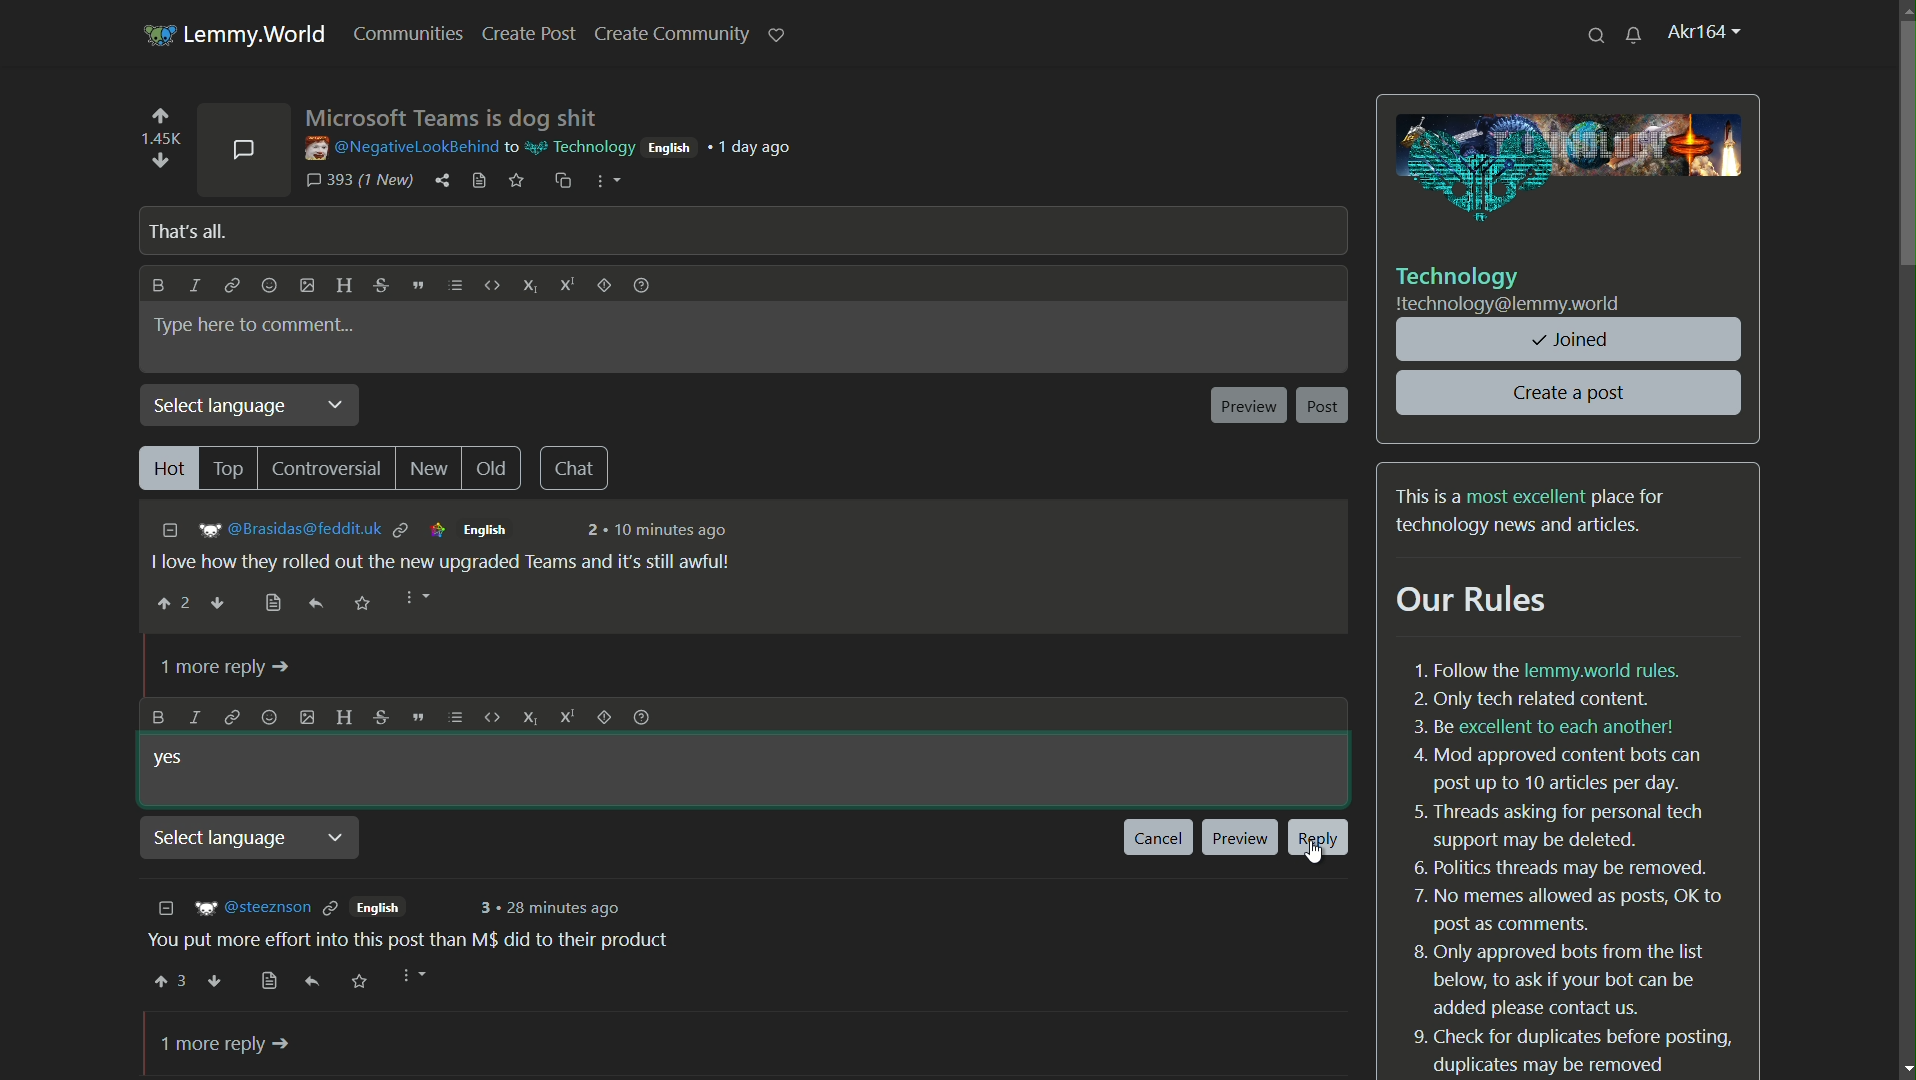  What do you see at coordinates (415, 717) in the screenshot?
I see `quote` at bounding box center [415, 717].